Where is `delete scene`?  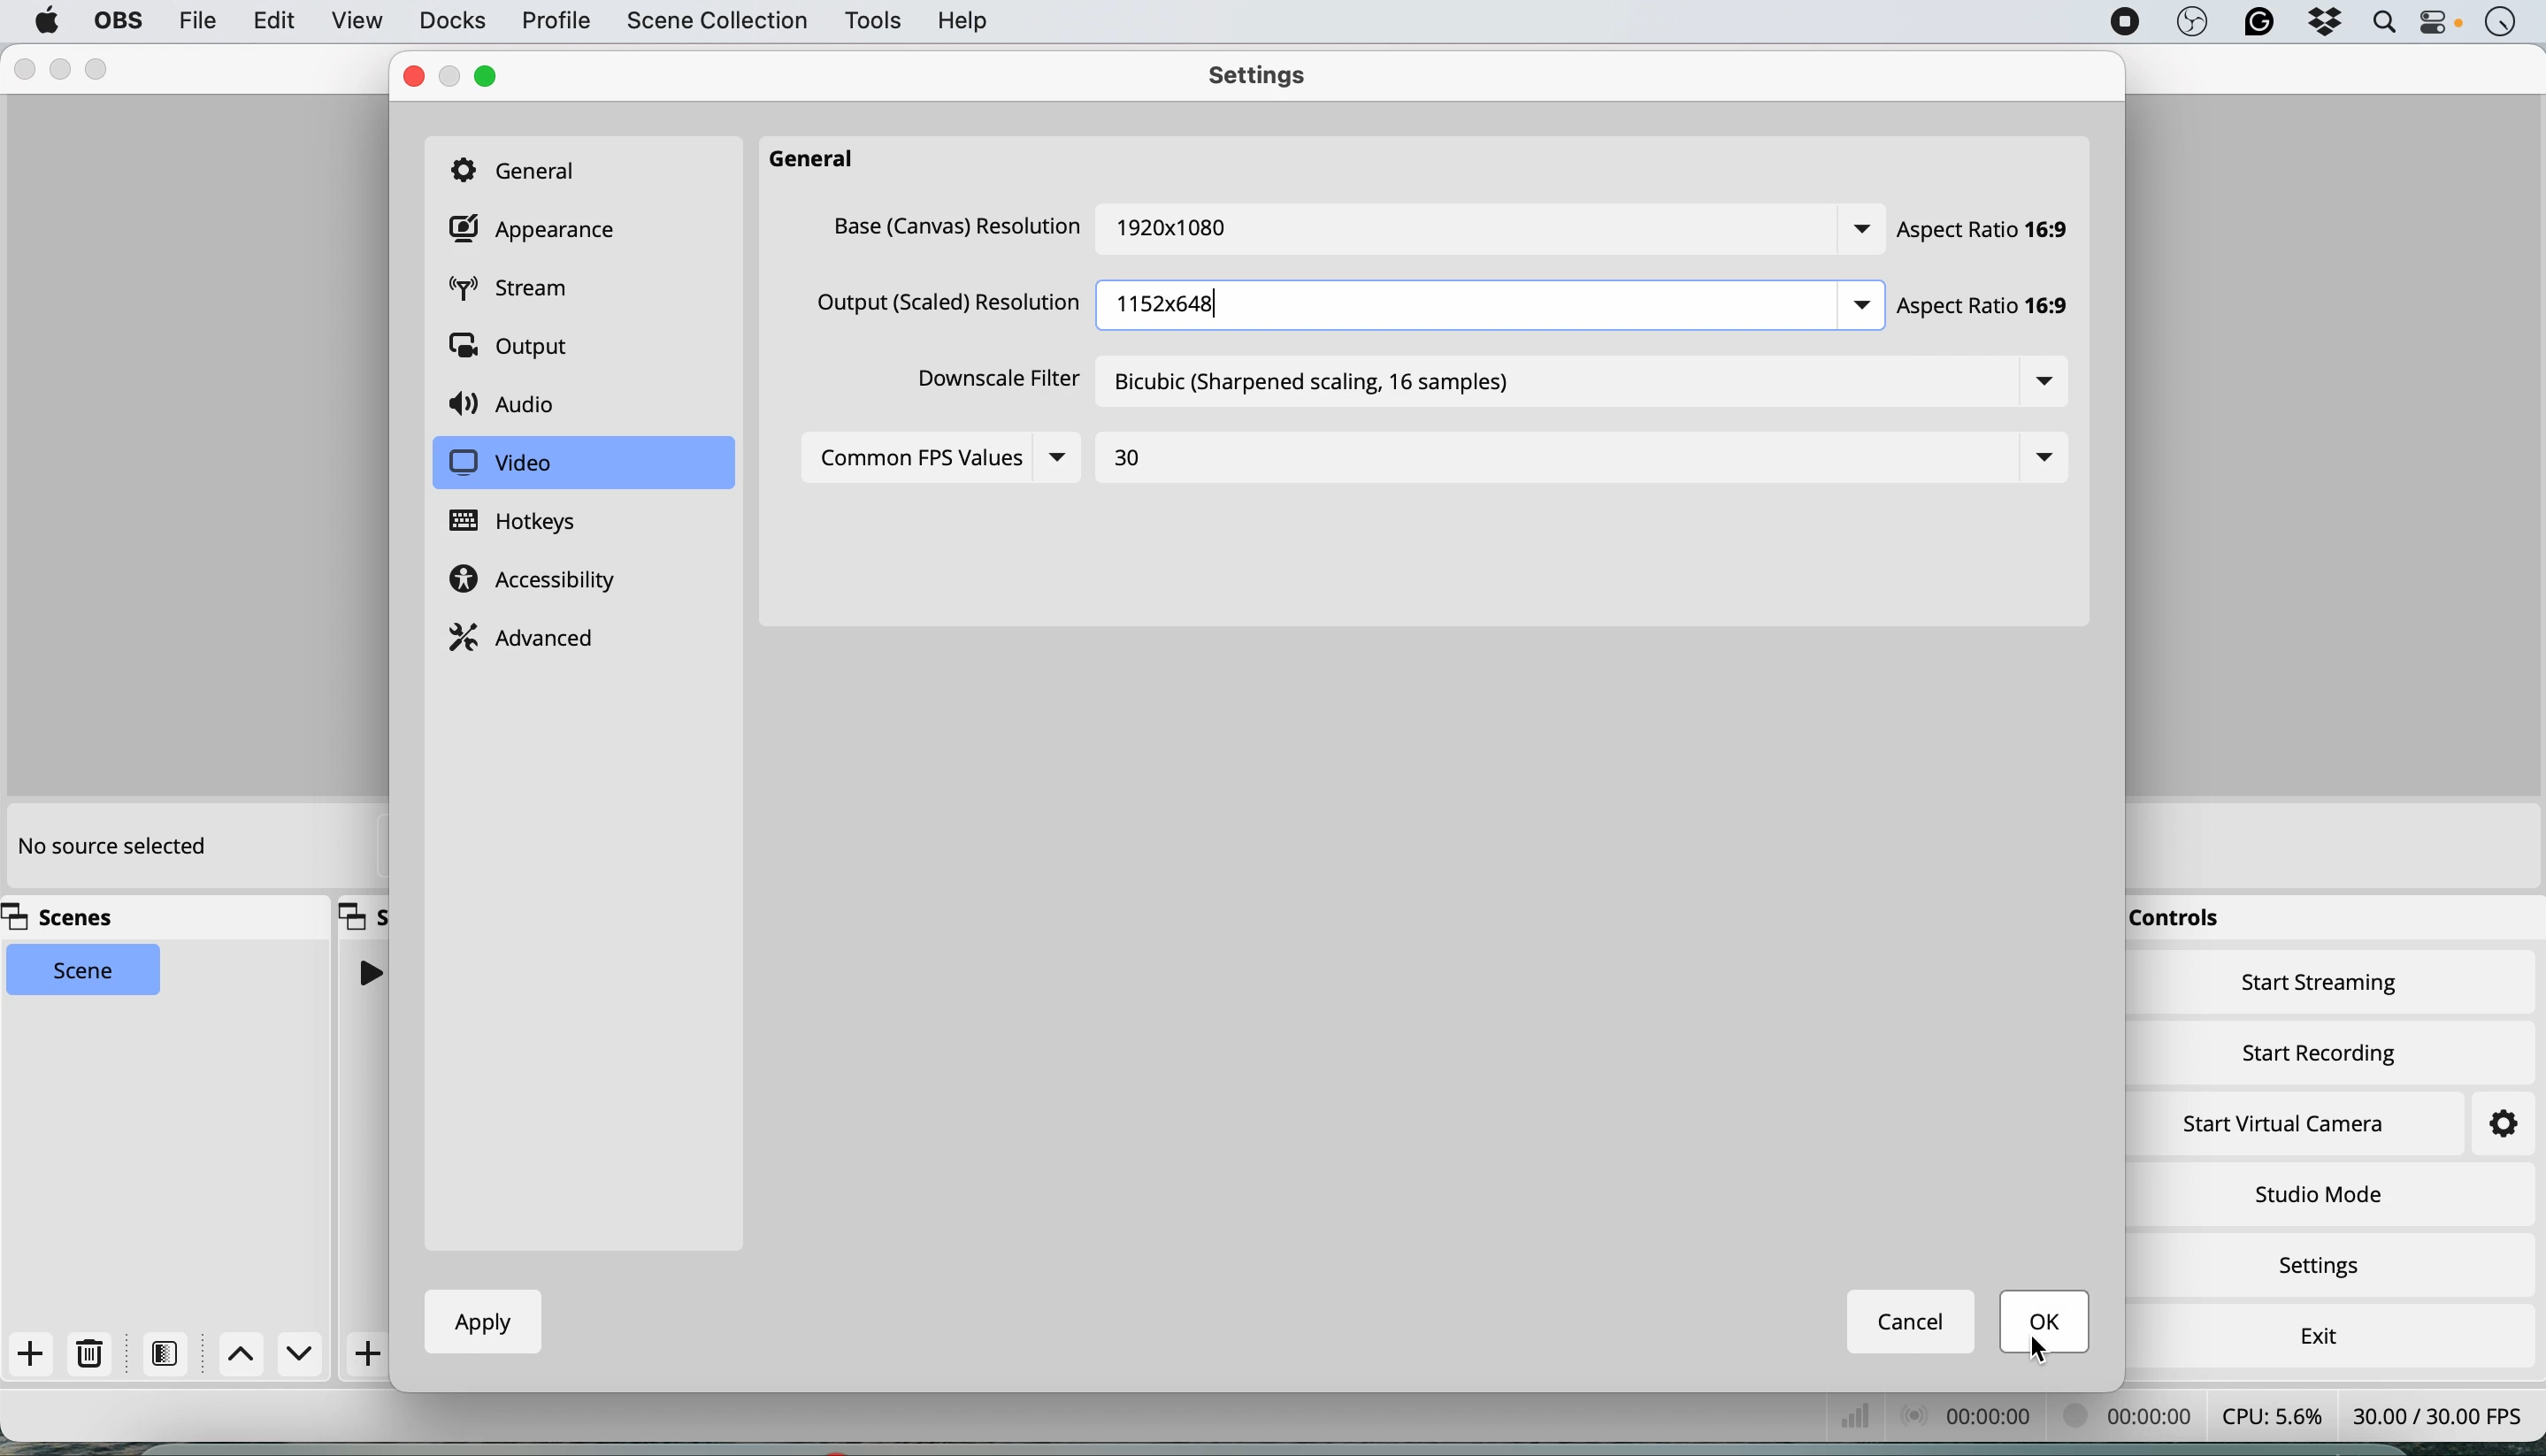
delete scene is located at coordinates (91, 1354).